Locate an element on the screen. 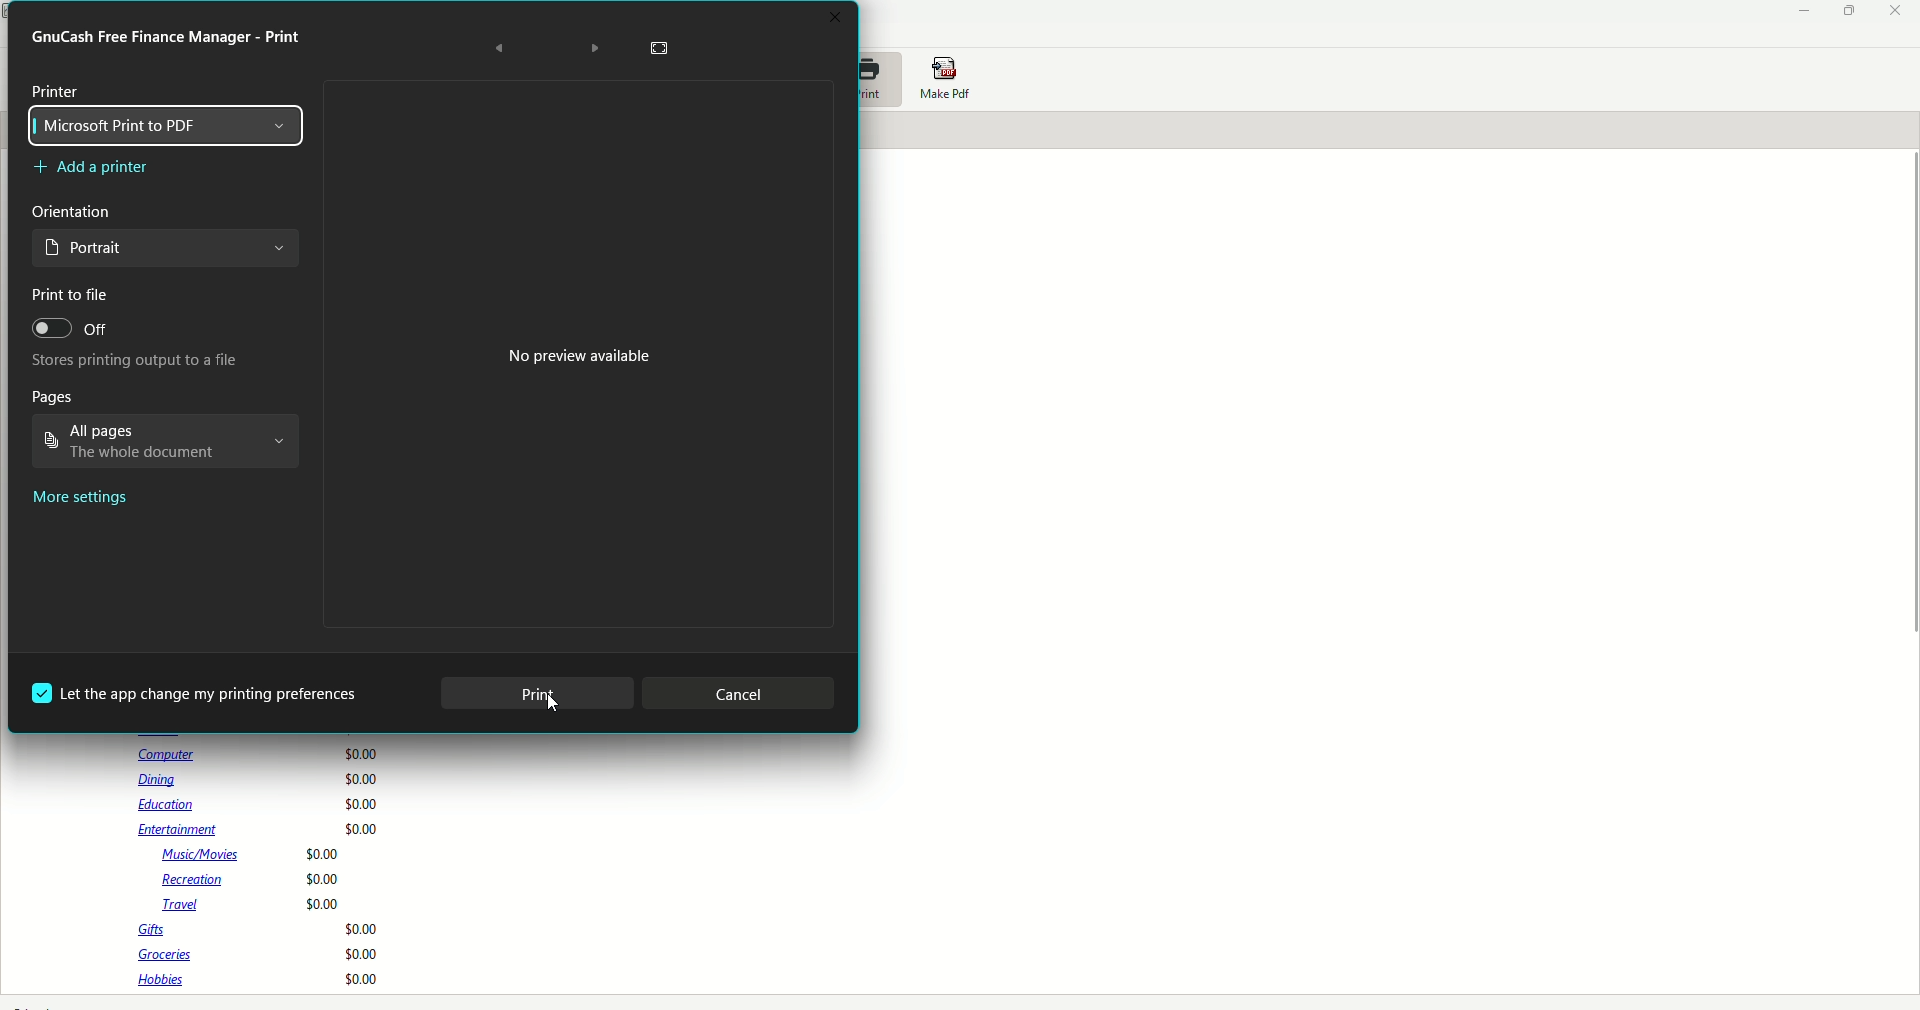 Image resolution: width=1920 pixels, height=1010 pixels. No preview available is located at coordinates (581, 356).